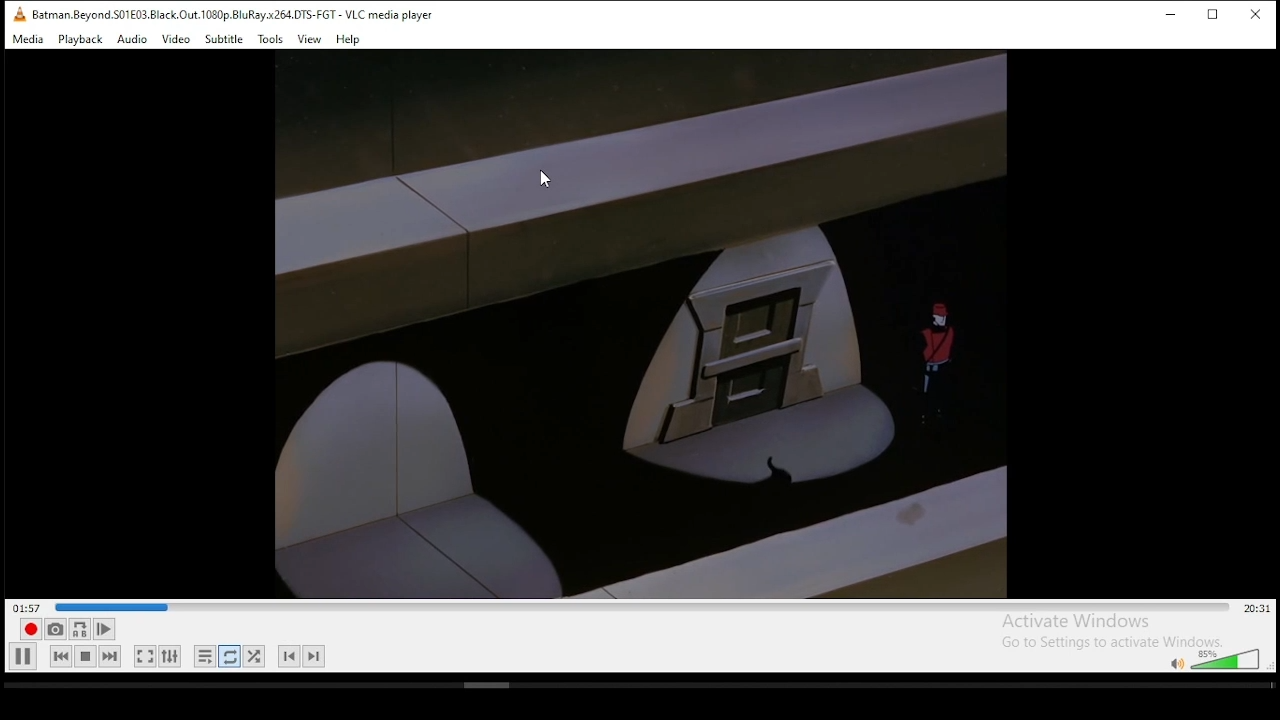 This screenshot has height=720, width=1280. What do you see at coordinates (55, 630) in the screenshot?
I see `take a snapshot` at bounding box center [55, 630].